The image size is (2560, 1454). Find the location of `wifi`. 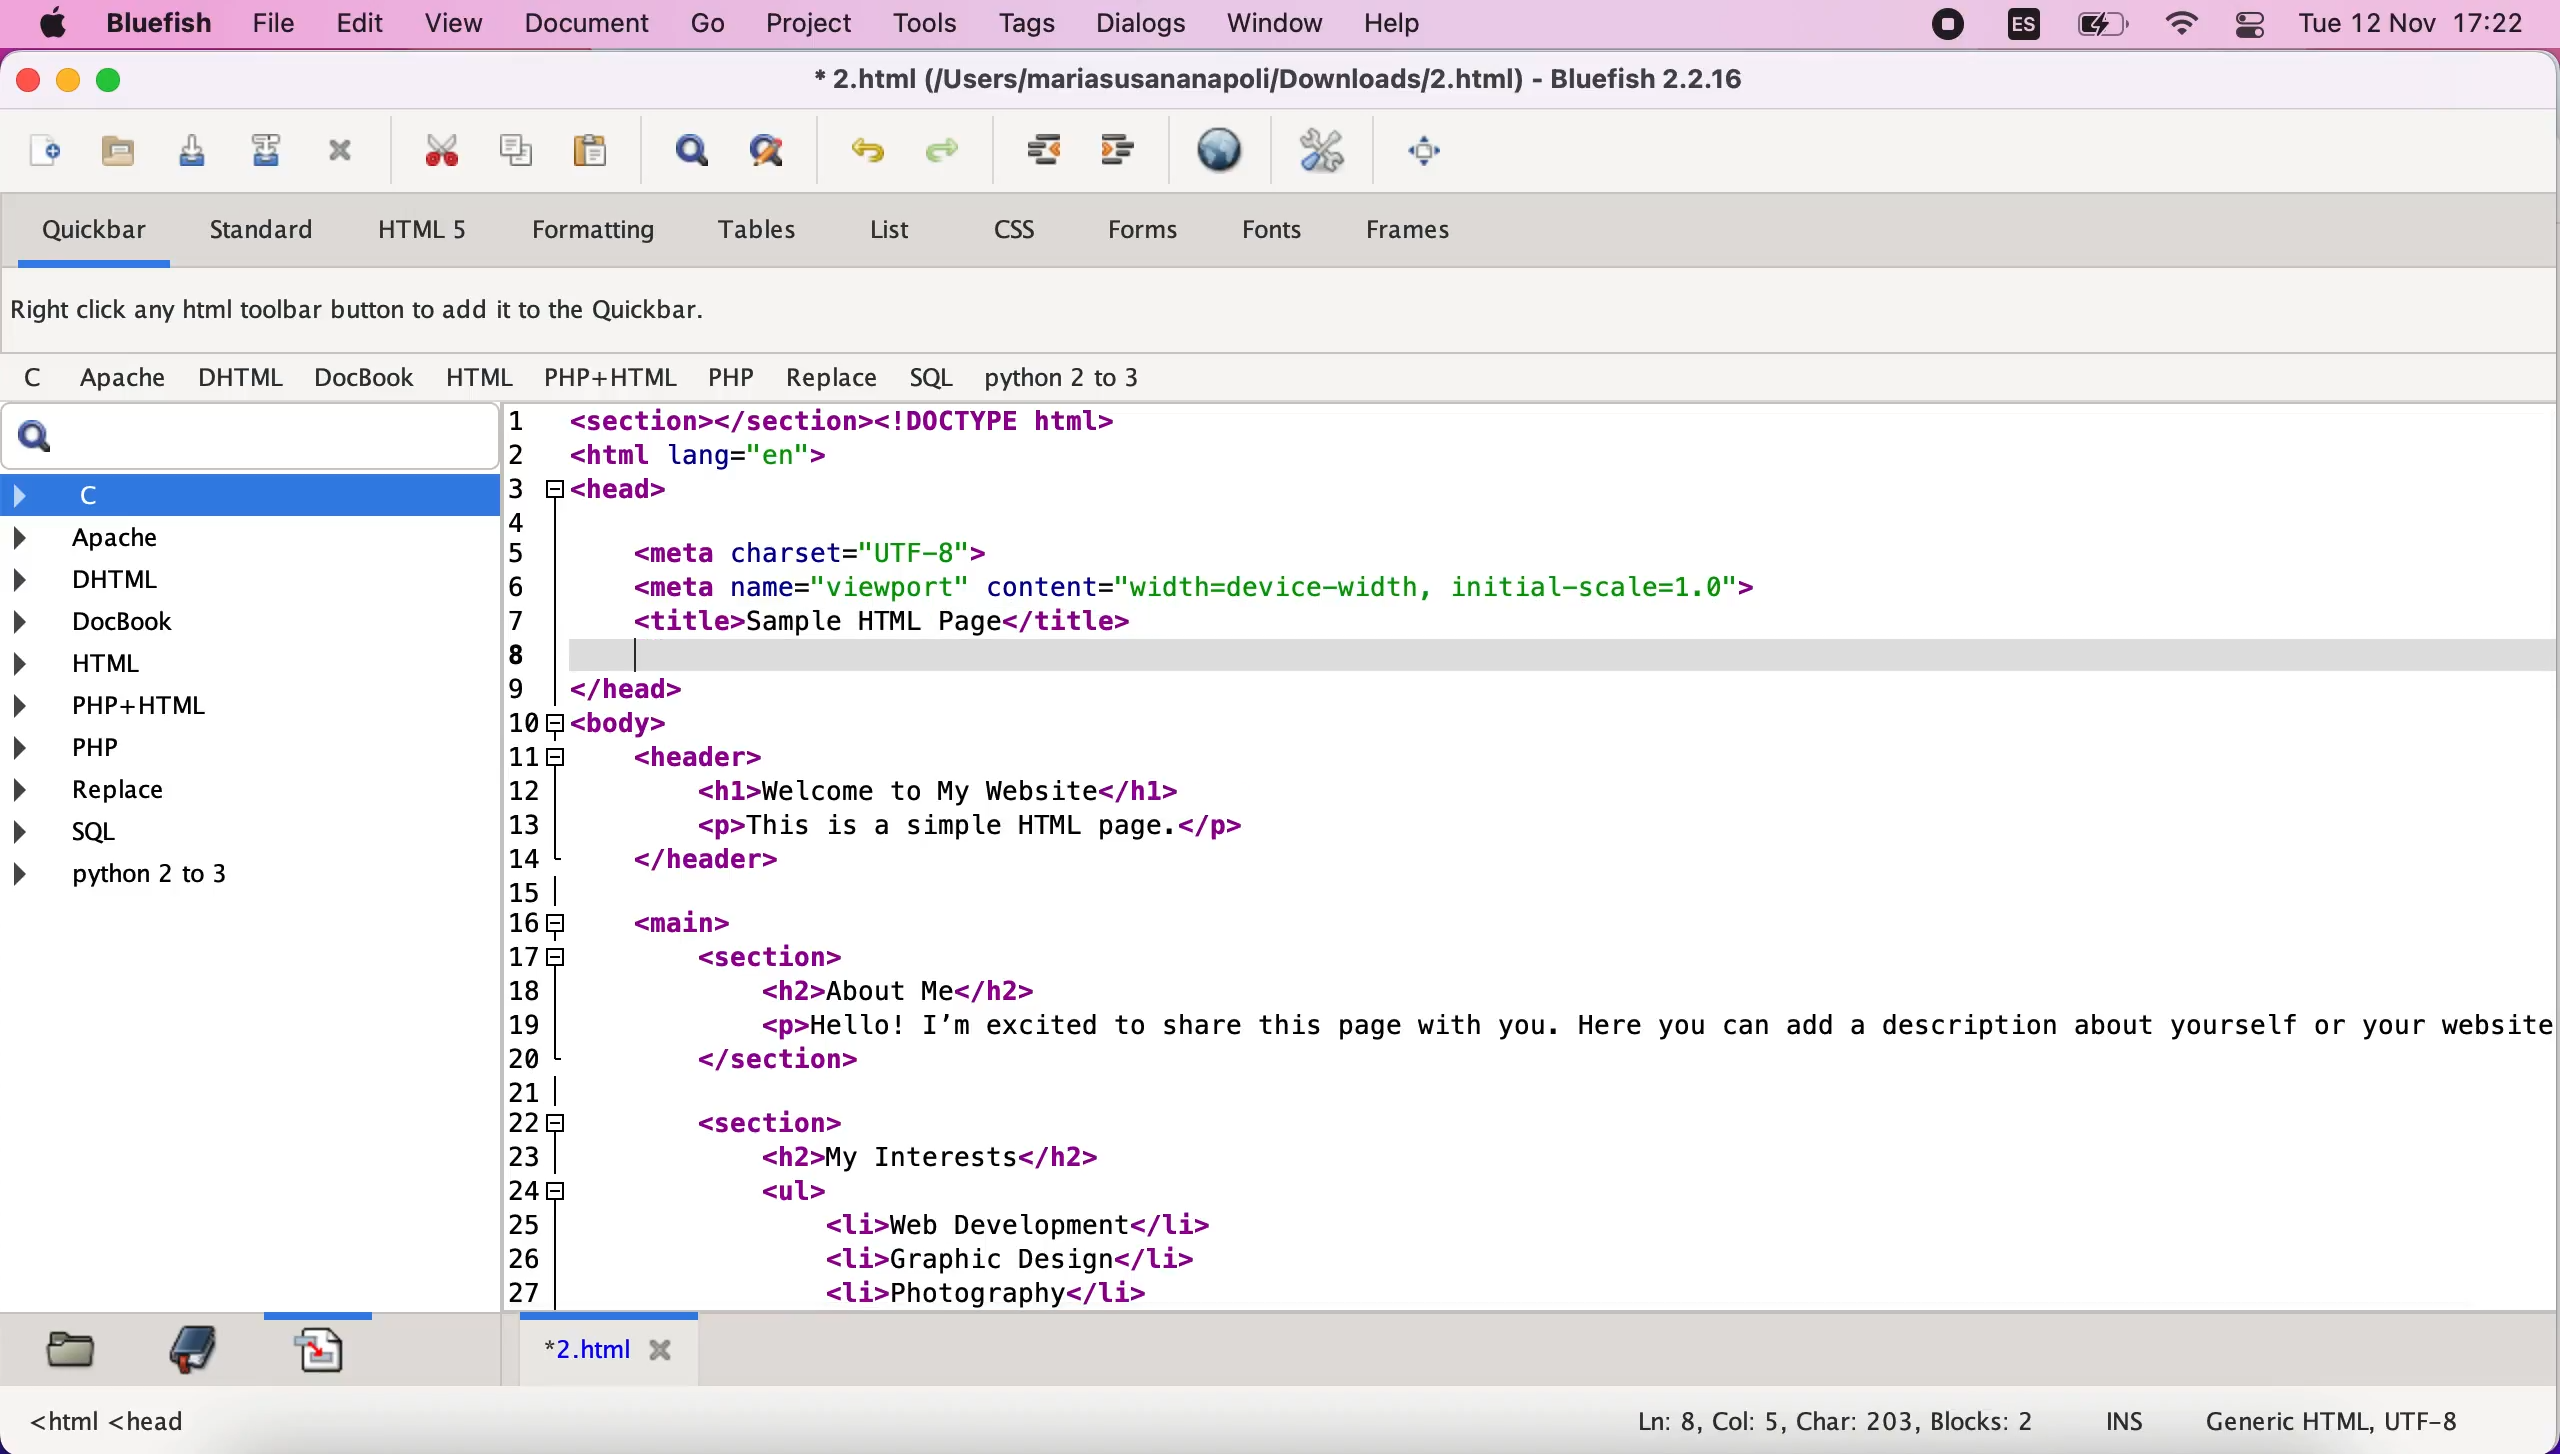

wifi is located at coordinates (2184, 29).